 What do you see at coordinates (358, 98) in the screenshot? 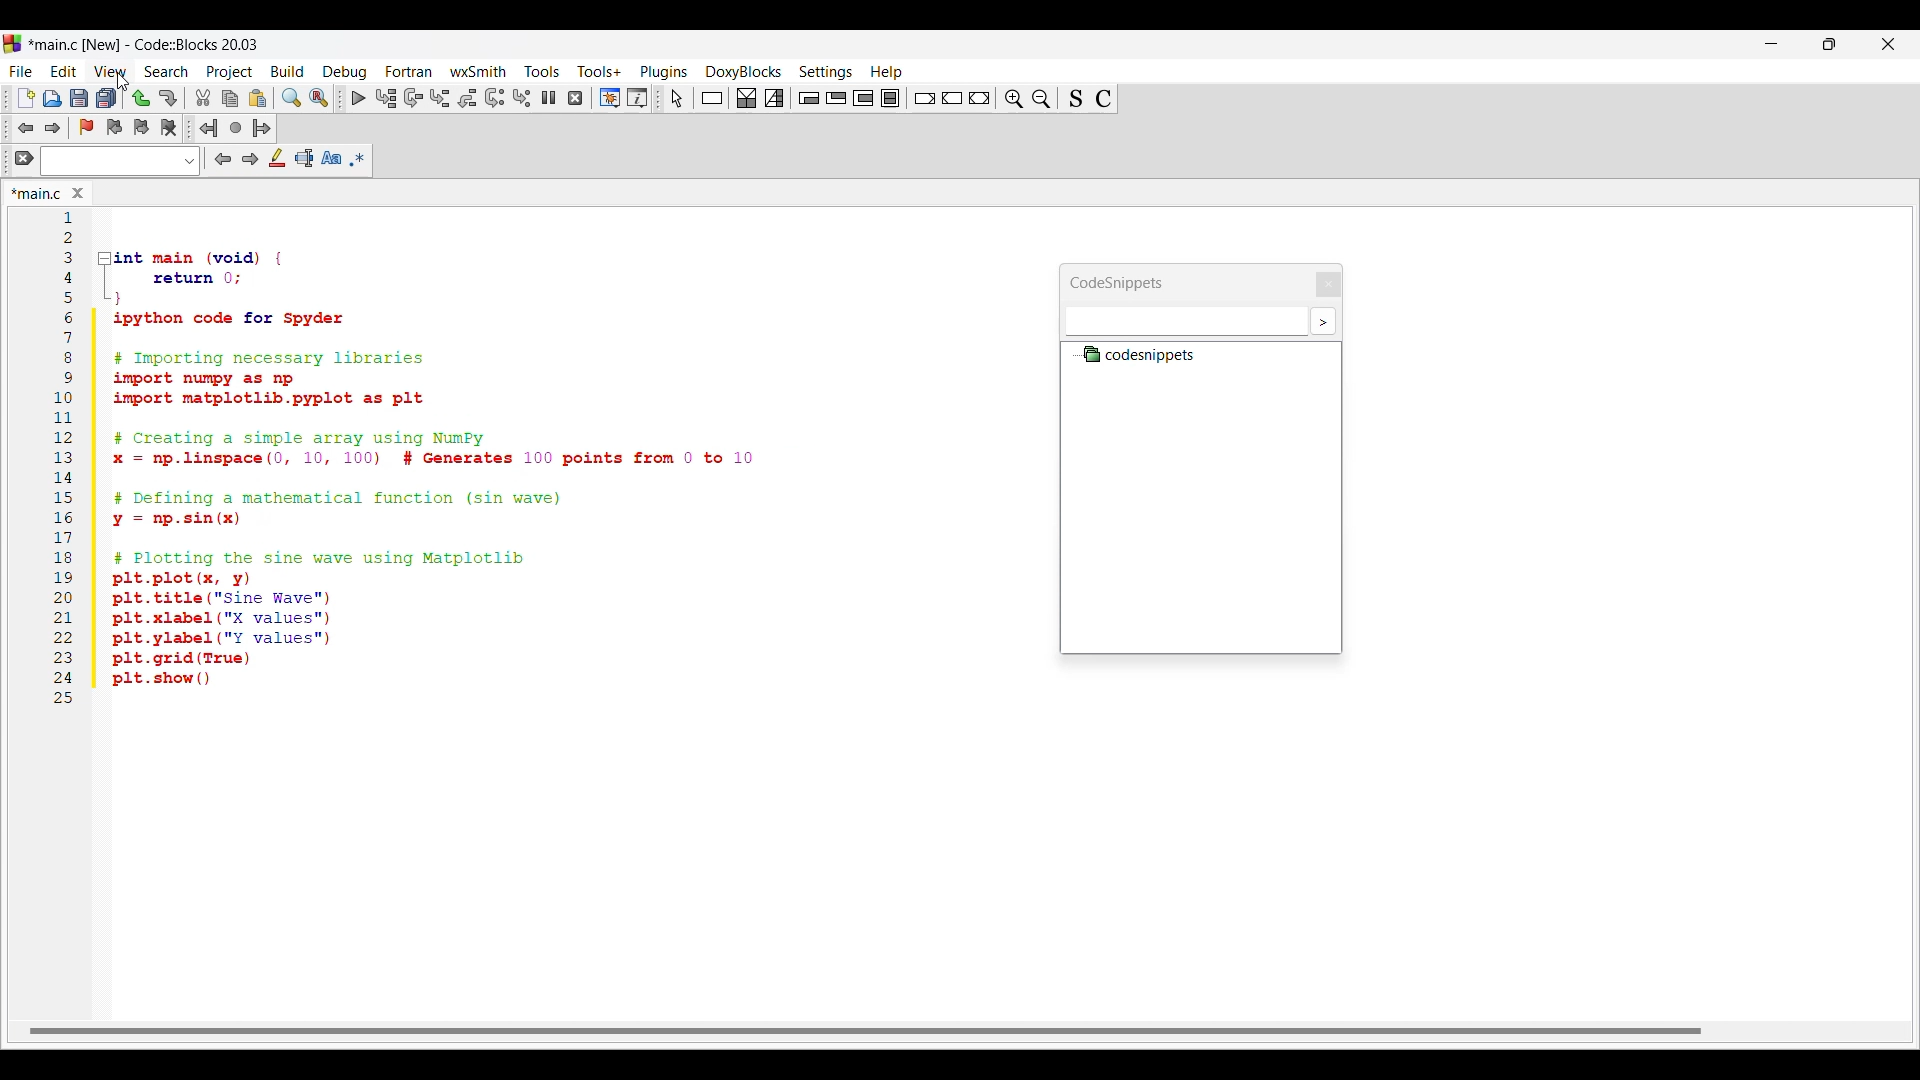
I see `Debug/Continue` at bounding box center [358, 98].